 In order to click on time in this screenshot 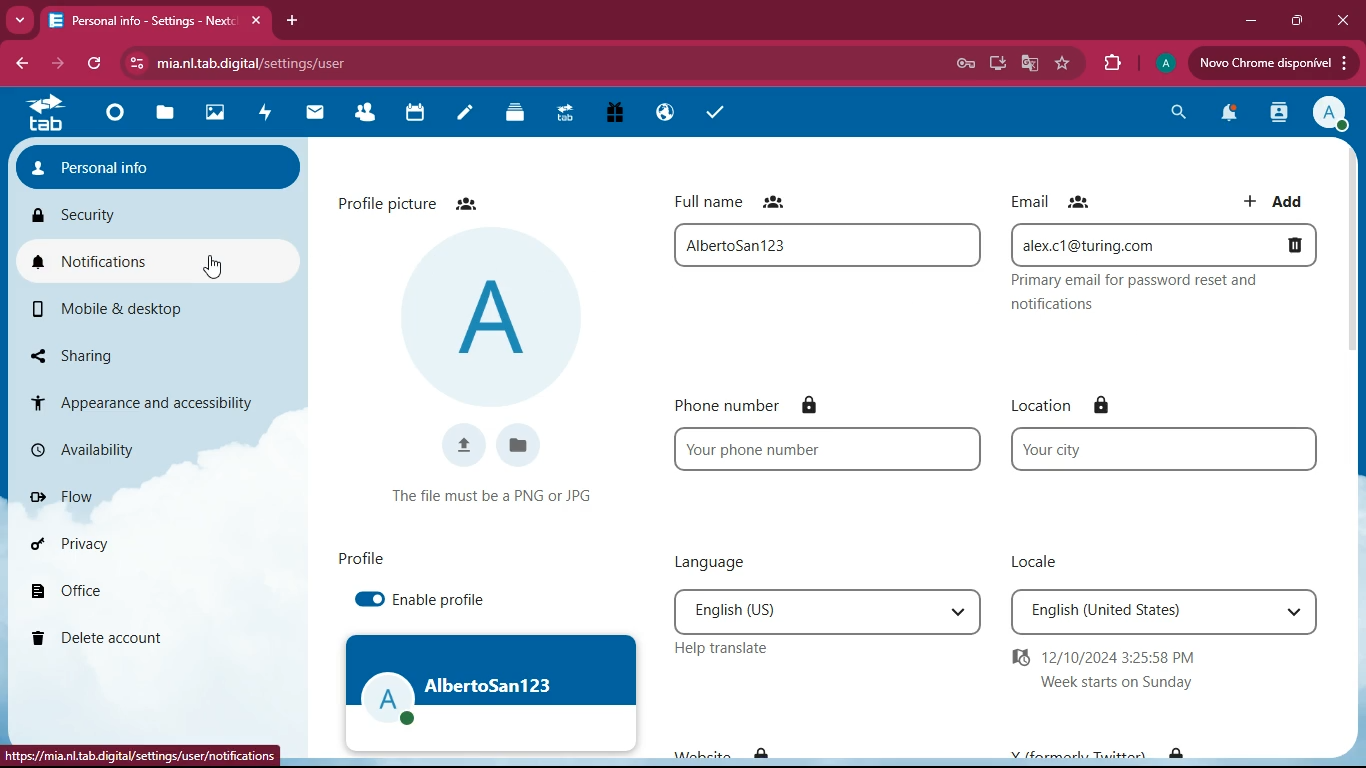, I will do `click(1128, 670)`.